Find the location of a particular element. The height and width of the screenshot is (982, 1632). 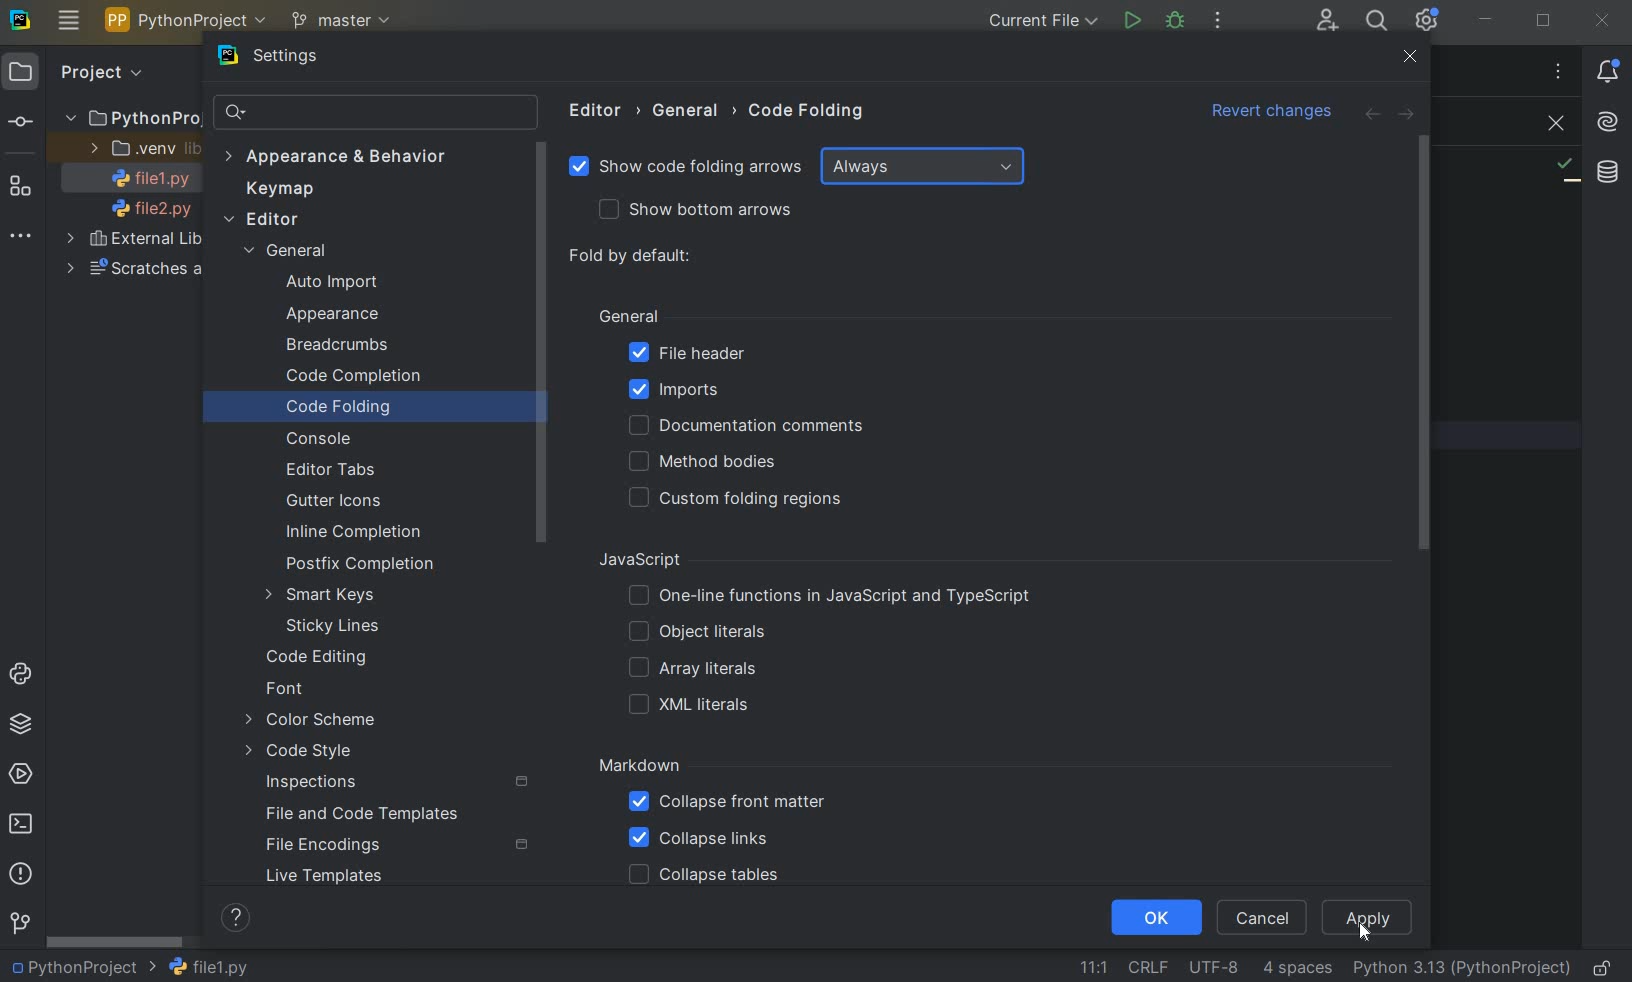

STRUCTURE is located at coordinates (22, 188).